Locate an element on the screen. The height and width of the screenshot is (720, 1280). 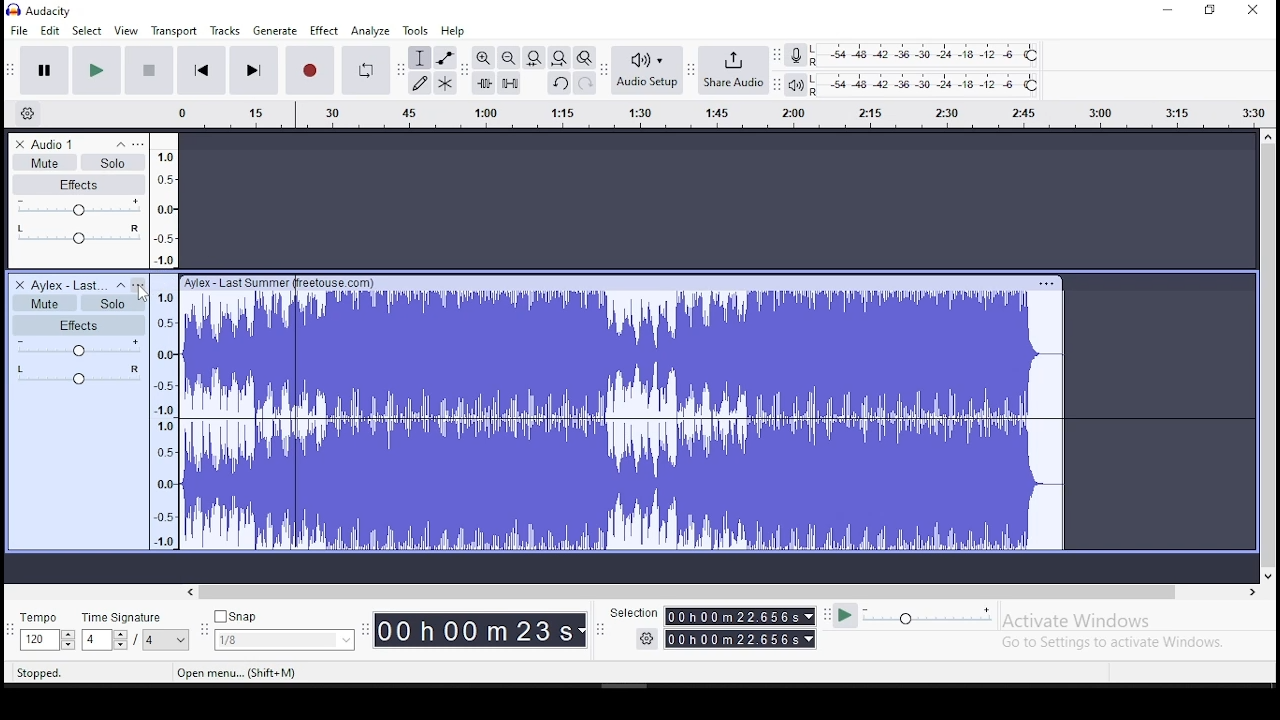
selection tool is located at coordinates (420, 58).